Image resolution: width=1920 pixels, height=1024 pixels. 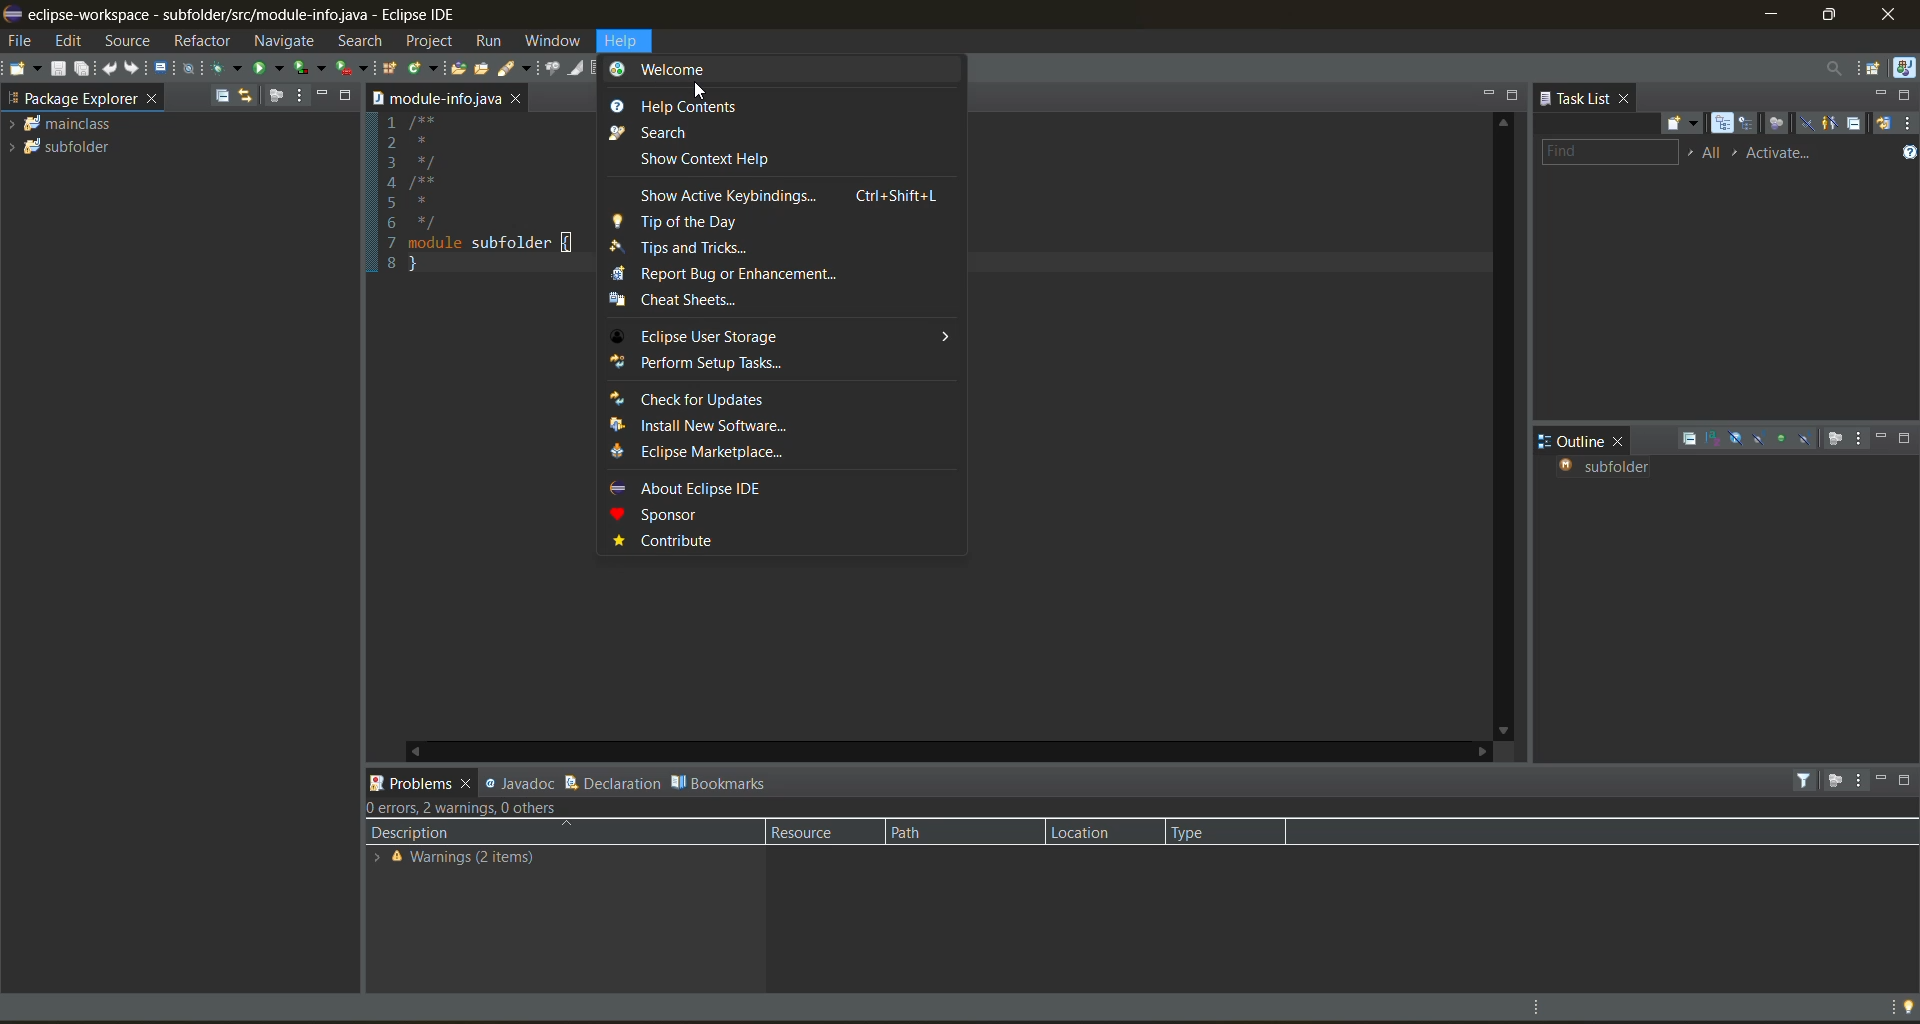 I want to click on close, so click(x=516, y=100).